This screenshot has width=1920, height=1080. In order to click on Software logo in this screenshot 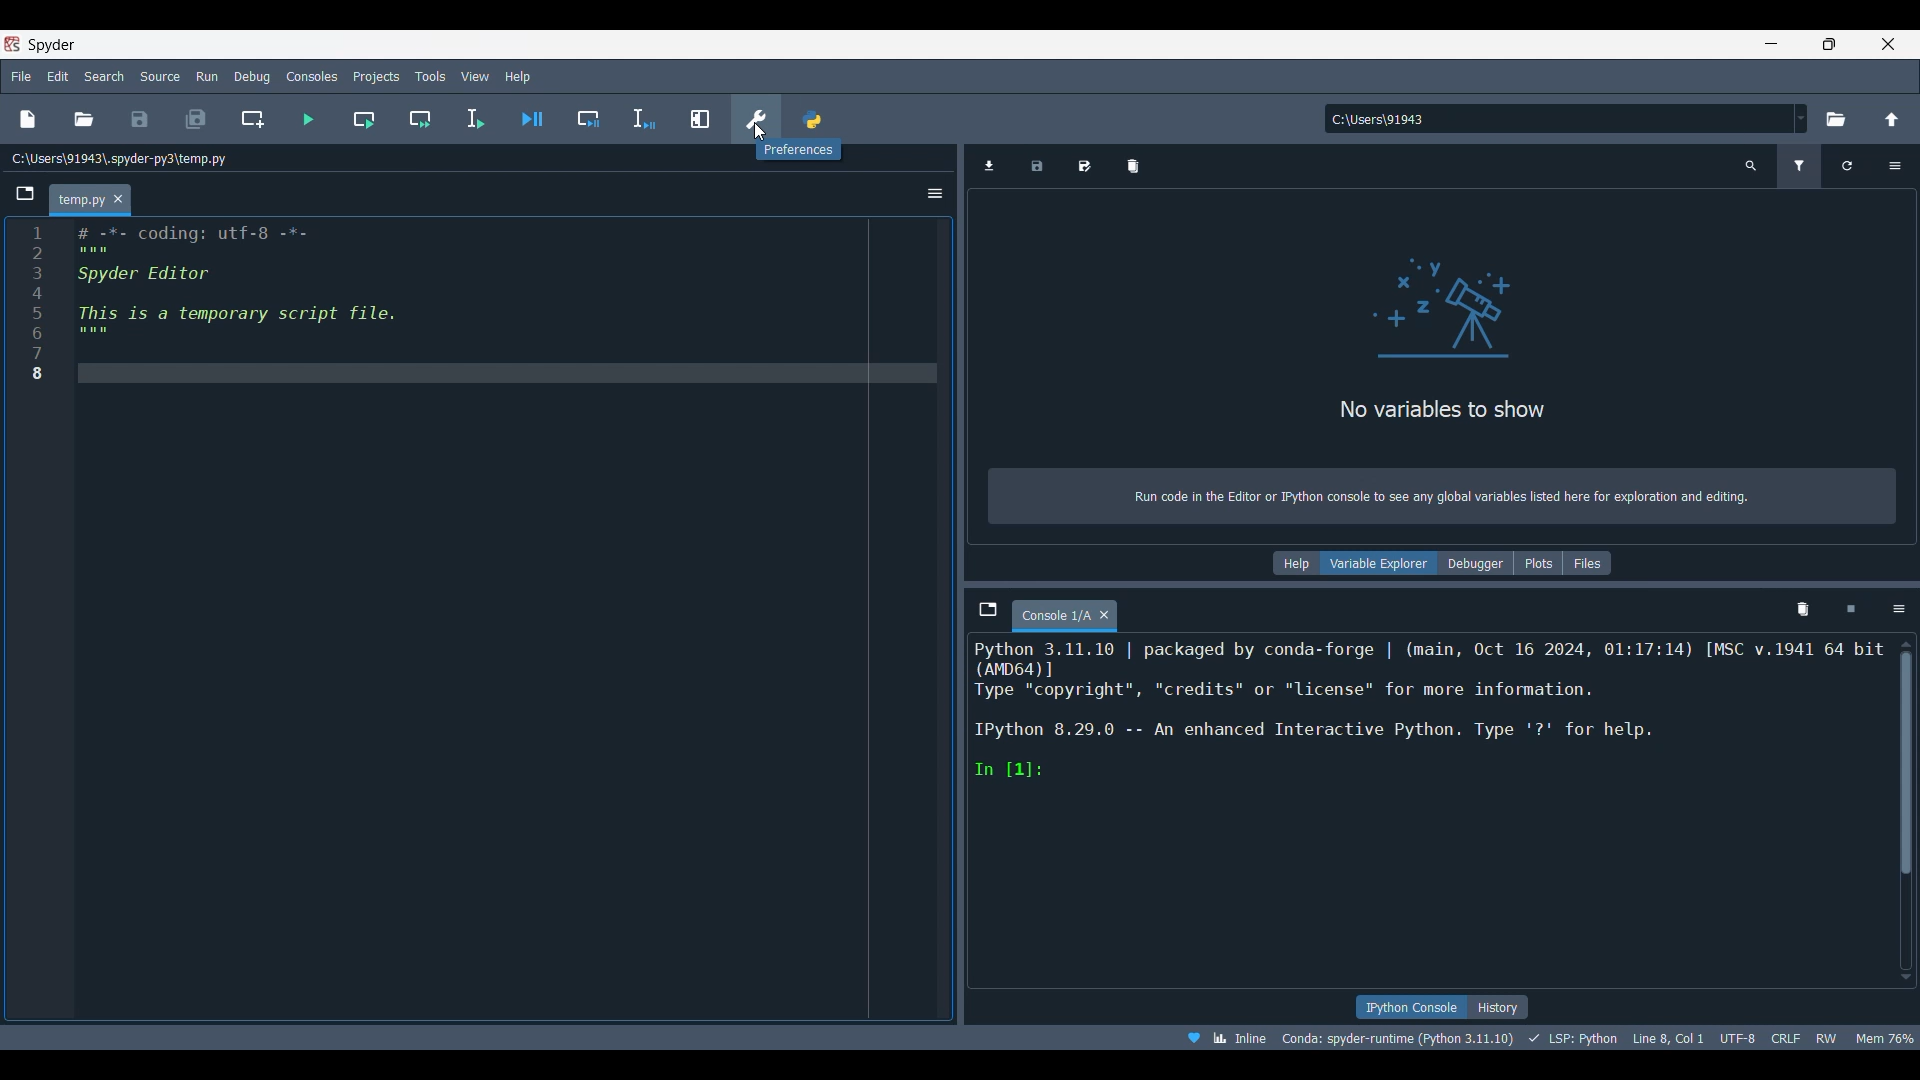, I will do `click(51, 45)`.